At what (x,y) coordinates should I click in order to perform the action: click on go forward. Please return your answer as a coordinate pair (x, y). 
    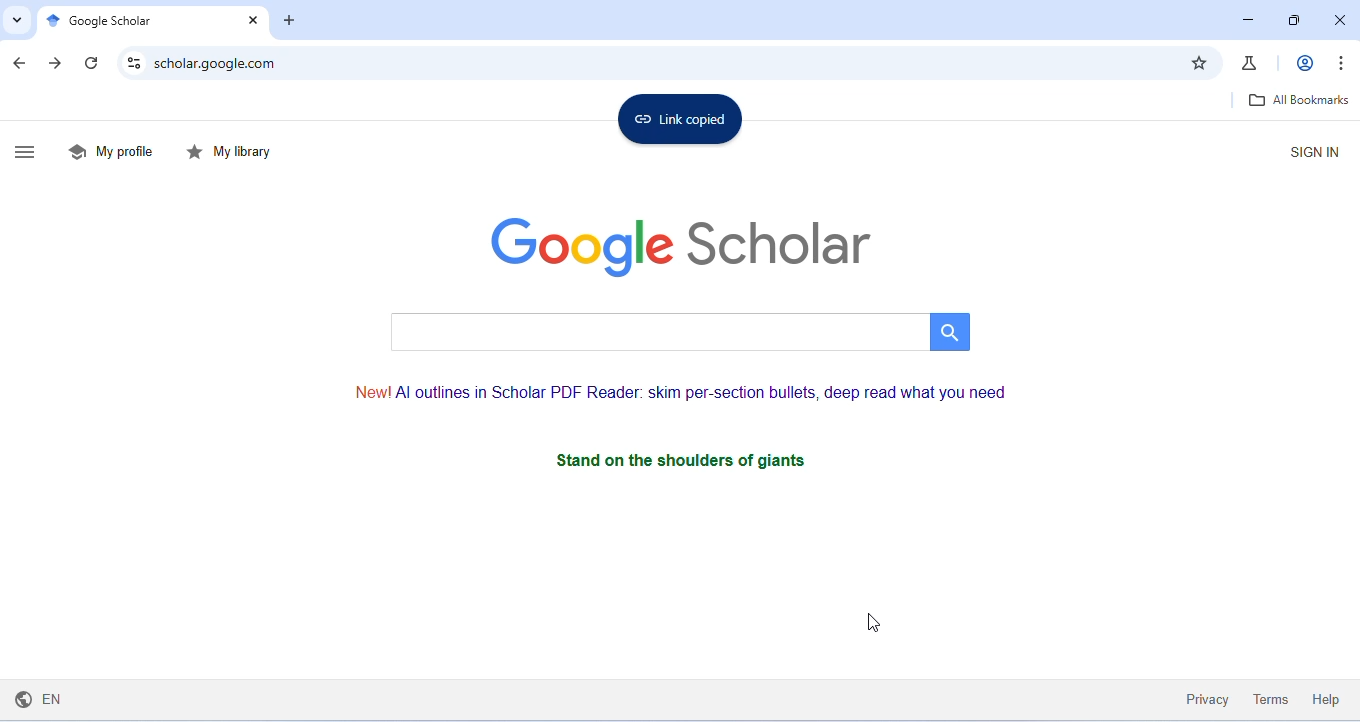
    Looking at the image, I should click on (54, 64).